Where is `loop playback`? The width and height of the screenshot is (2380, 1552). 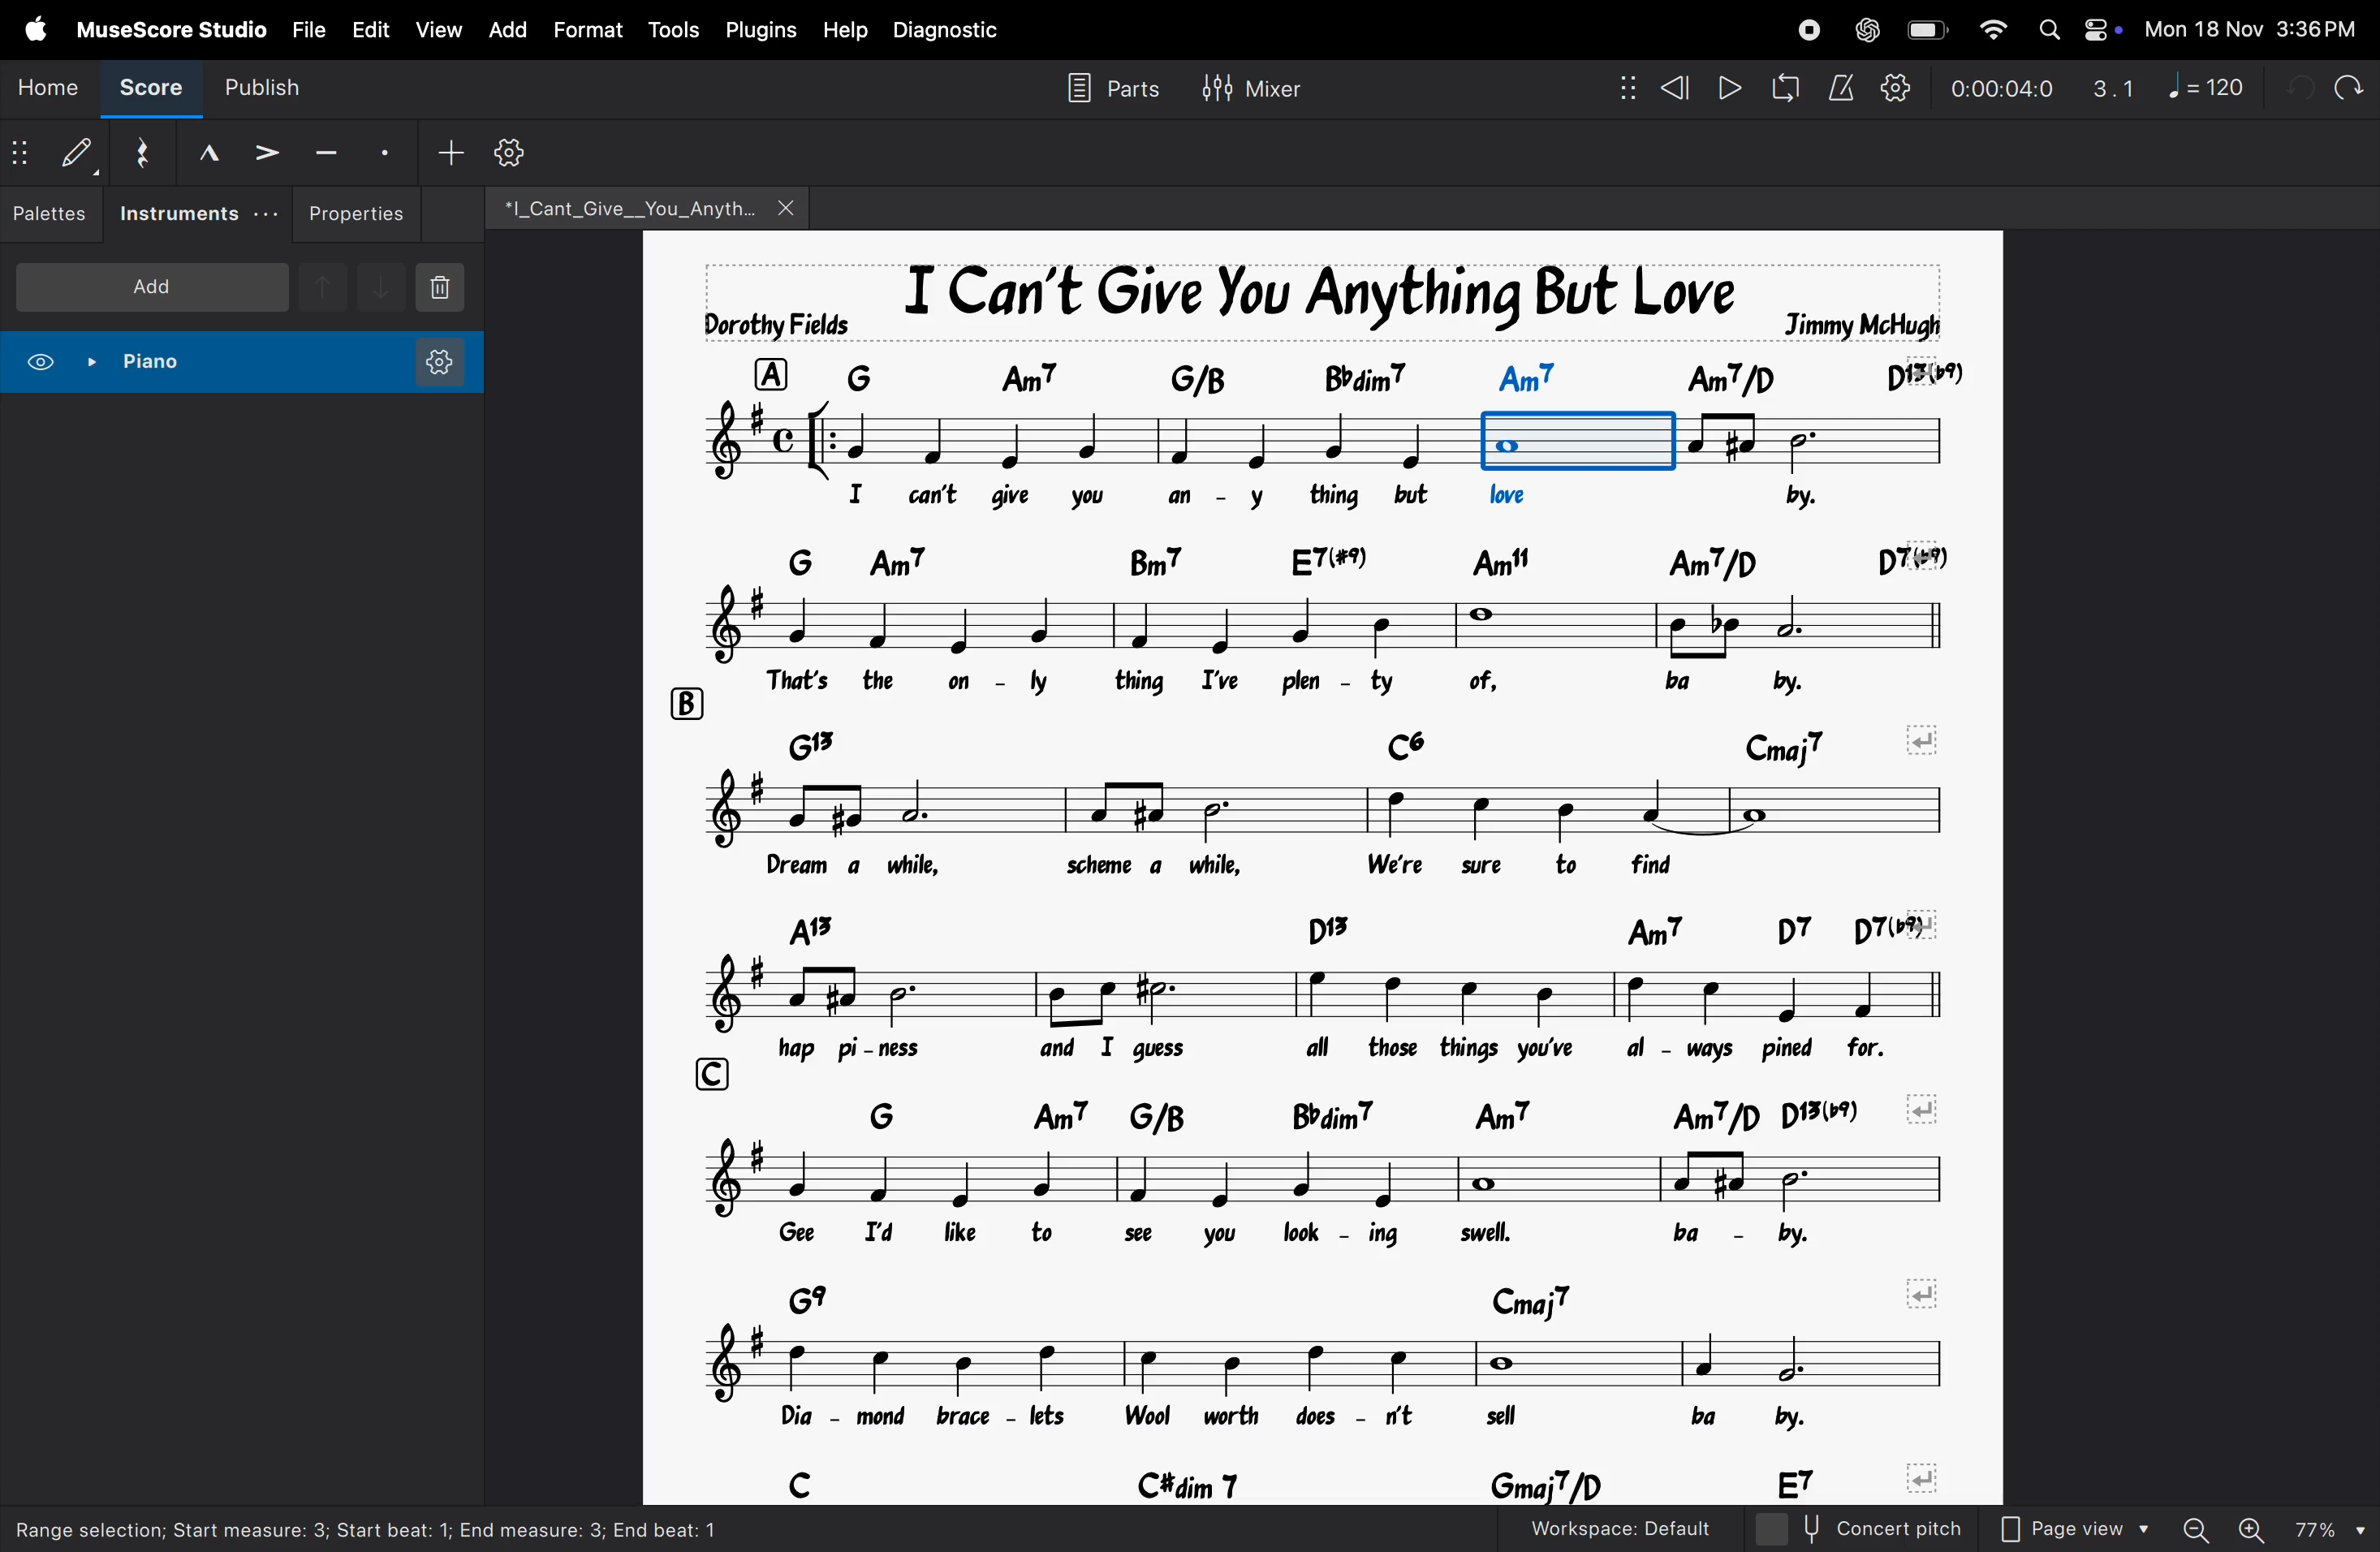 loop playback is located at coordinates (1787, 88).